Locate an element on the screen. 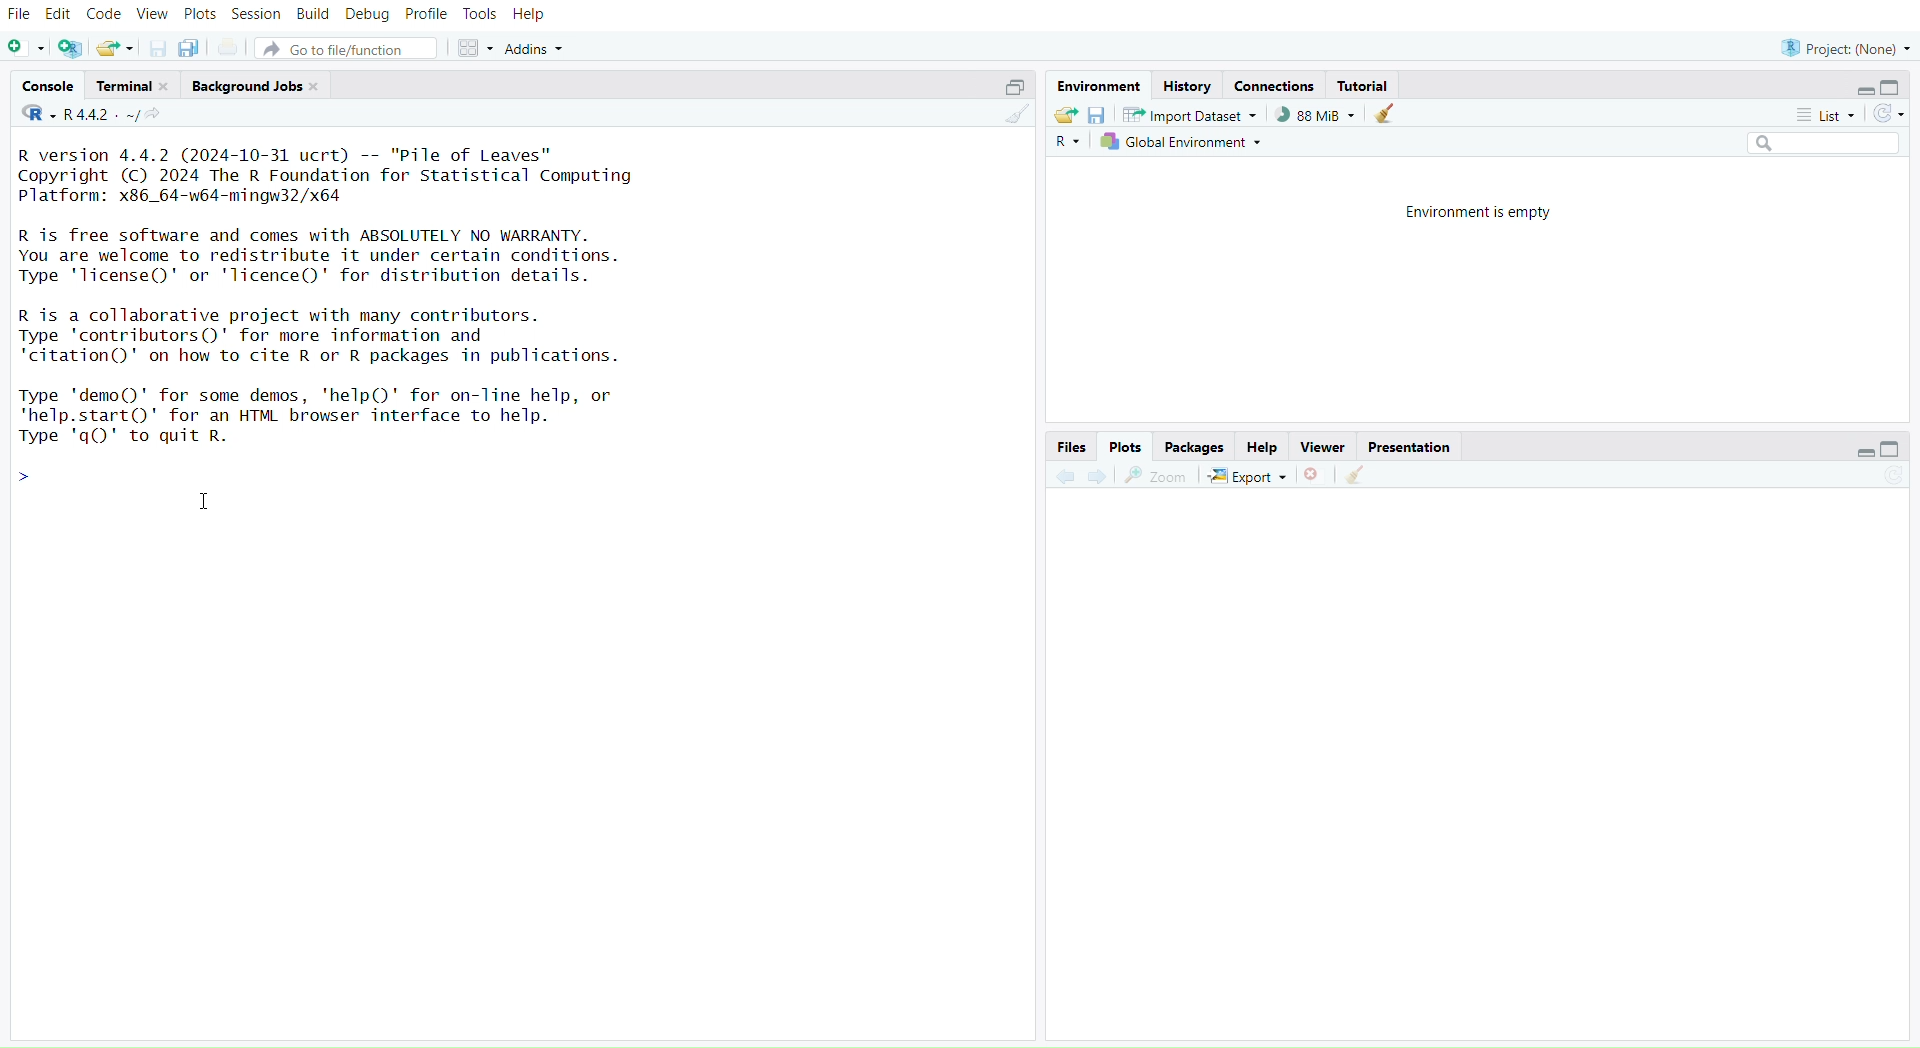 The image size is (1920, 1048). profile is located at coordinates (427, 16).